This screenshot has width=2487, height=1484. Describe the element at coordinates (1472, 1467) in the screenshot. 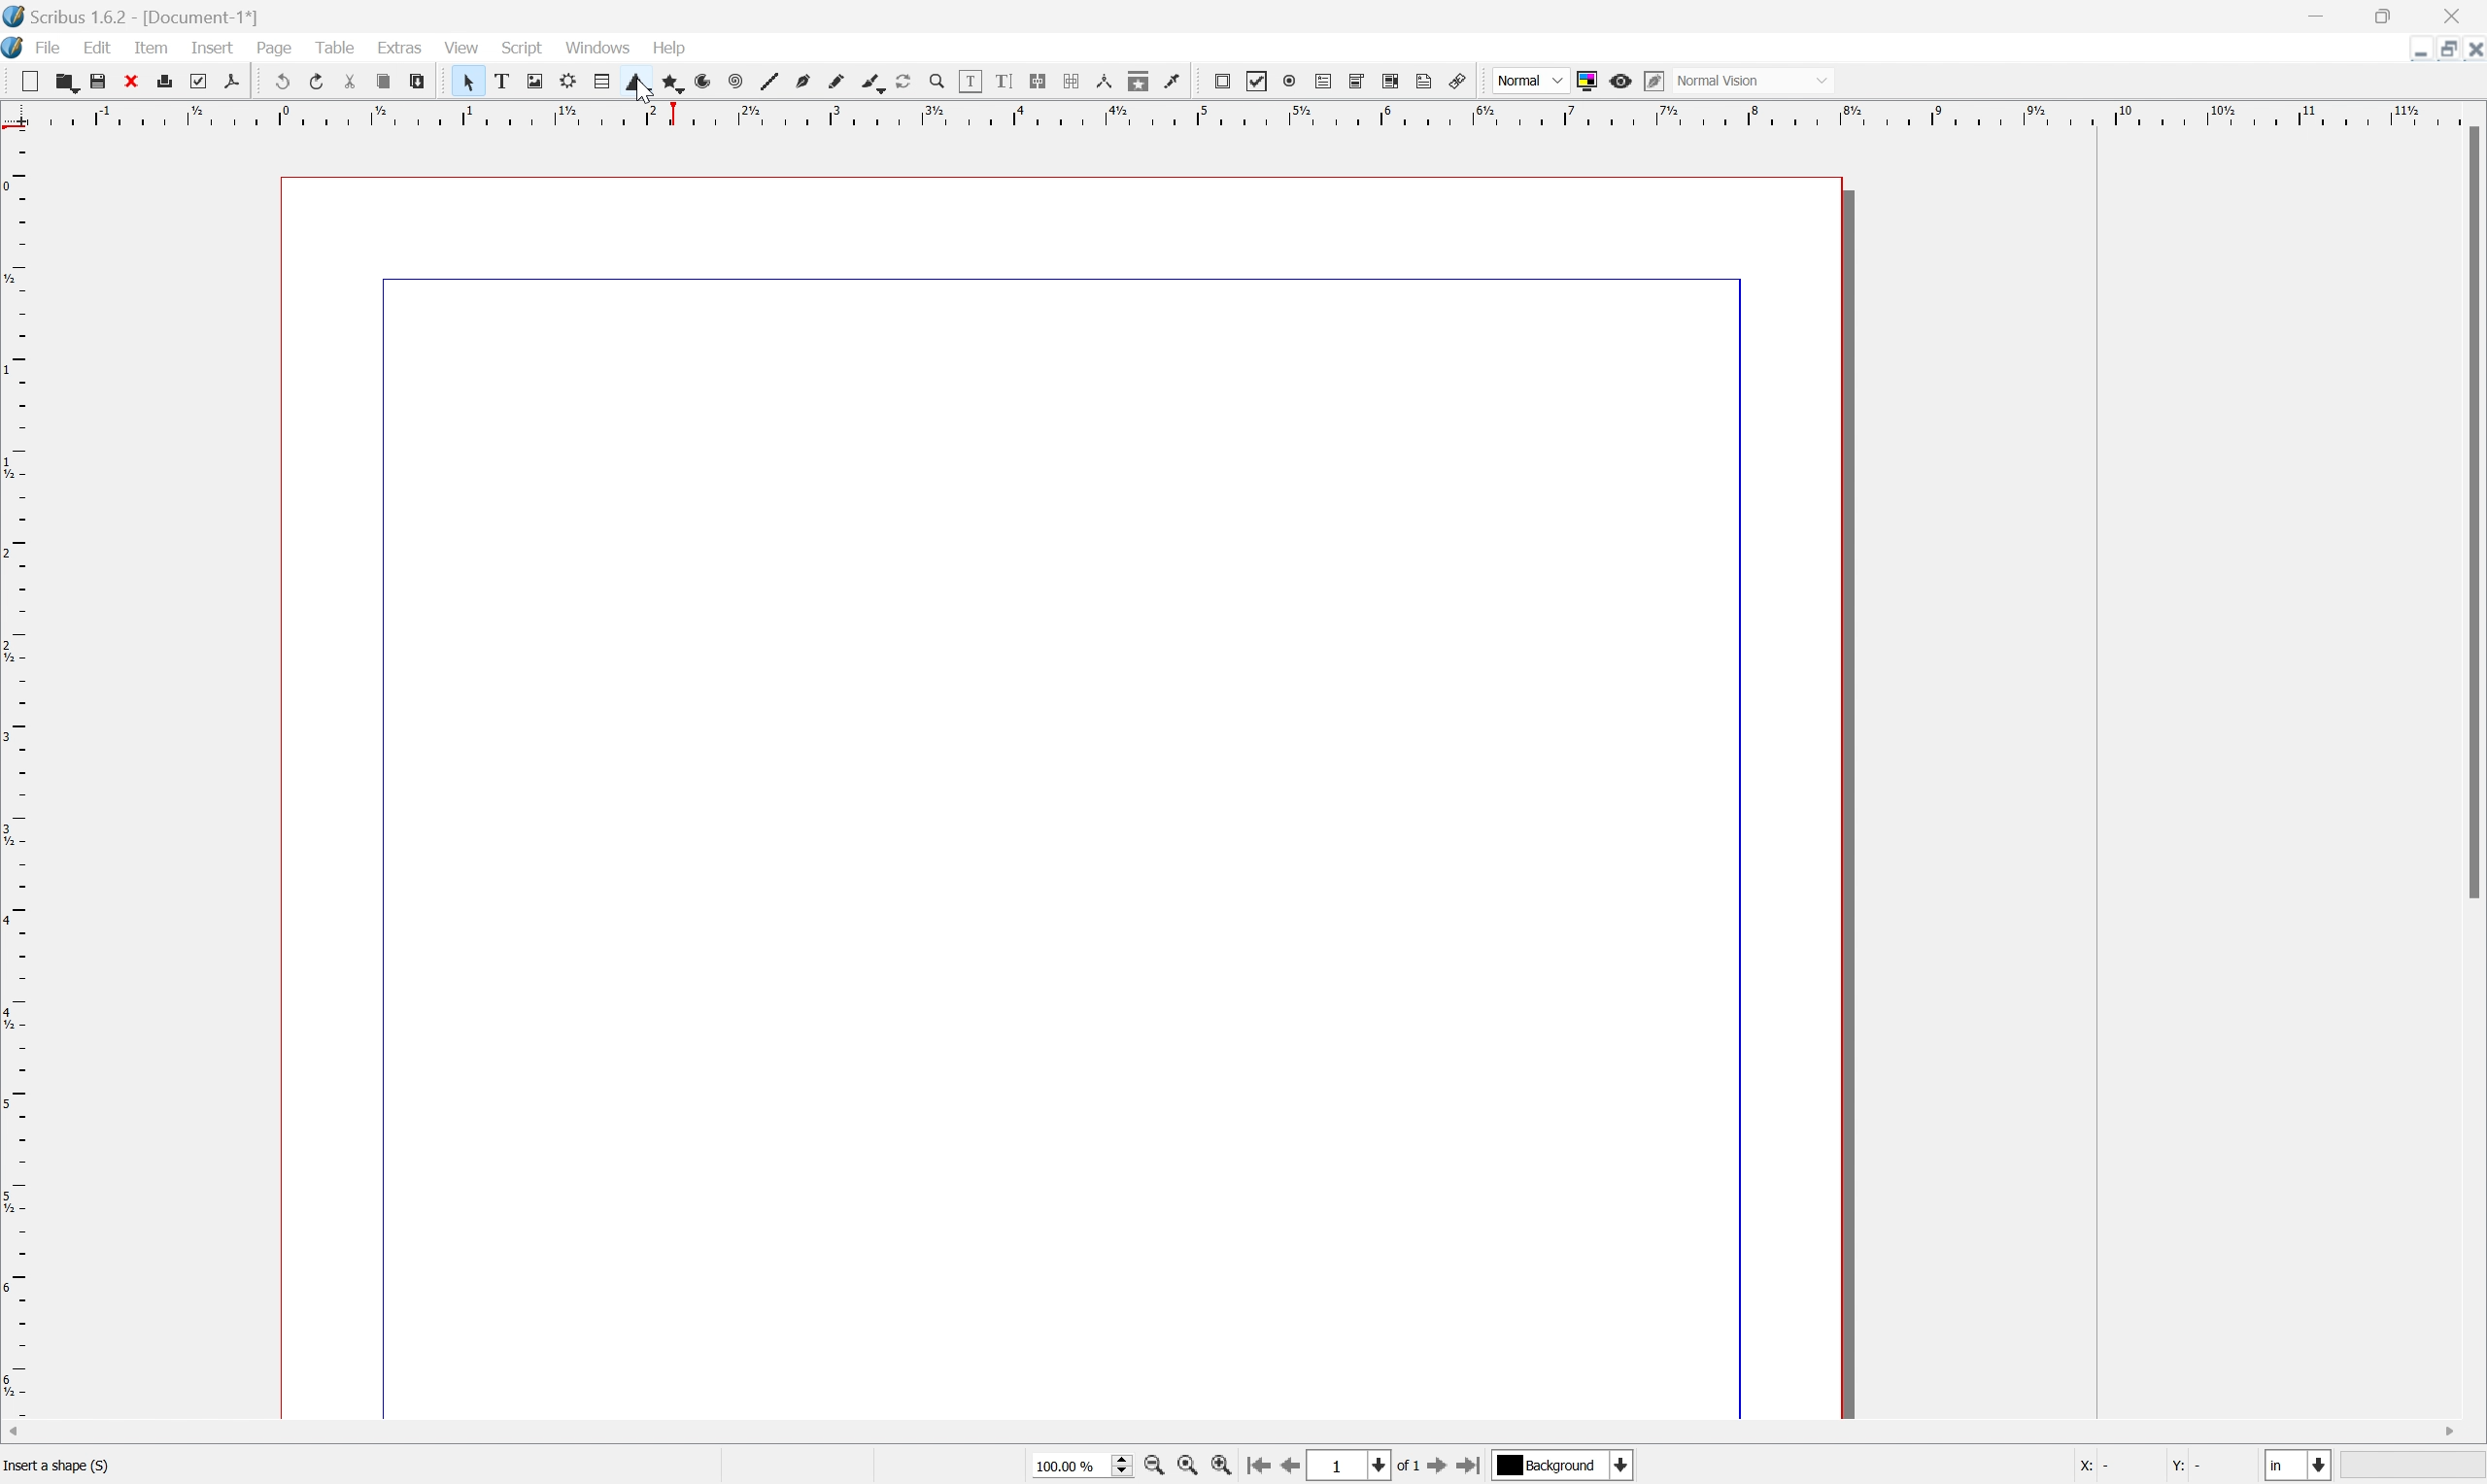

I see `Go to last page` at that location.